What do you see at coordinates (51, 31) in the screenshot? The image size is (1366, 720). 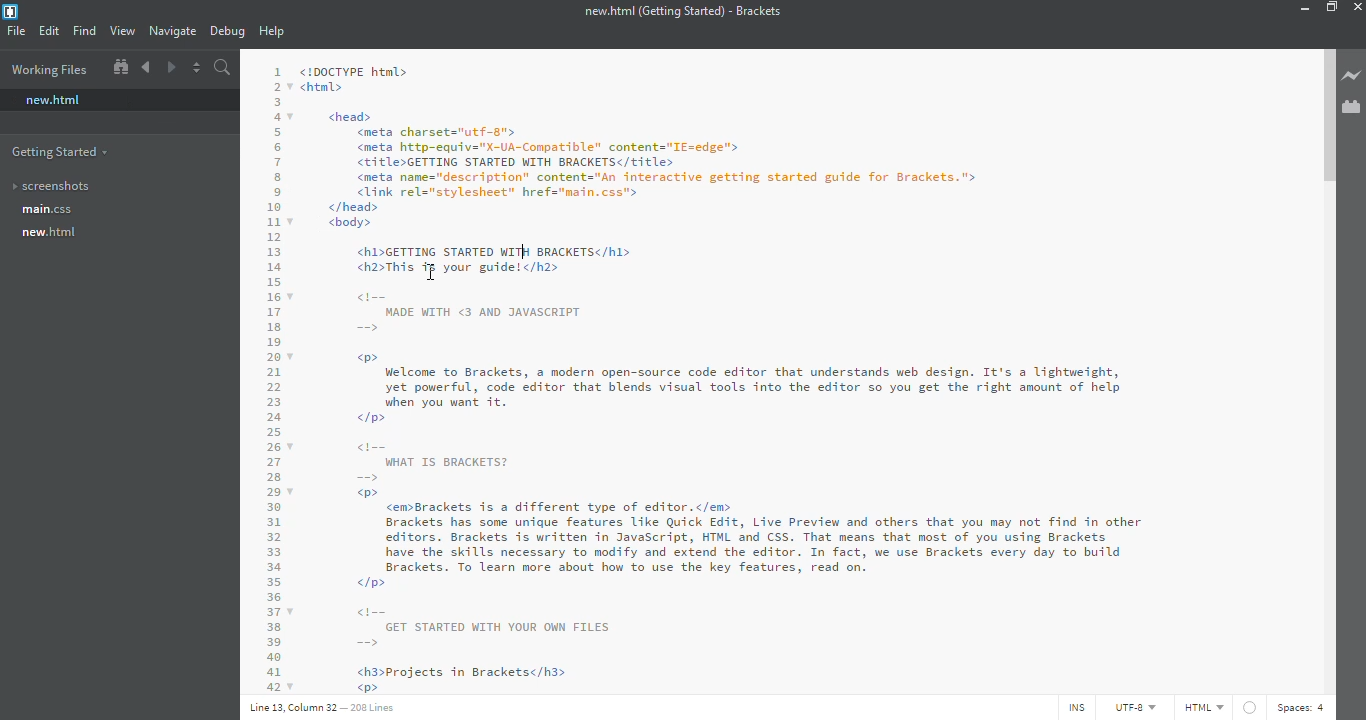 I see `edit` at bounding box center [51, 31].